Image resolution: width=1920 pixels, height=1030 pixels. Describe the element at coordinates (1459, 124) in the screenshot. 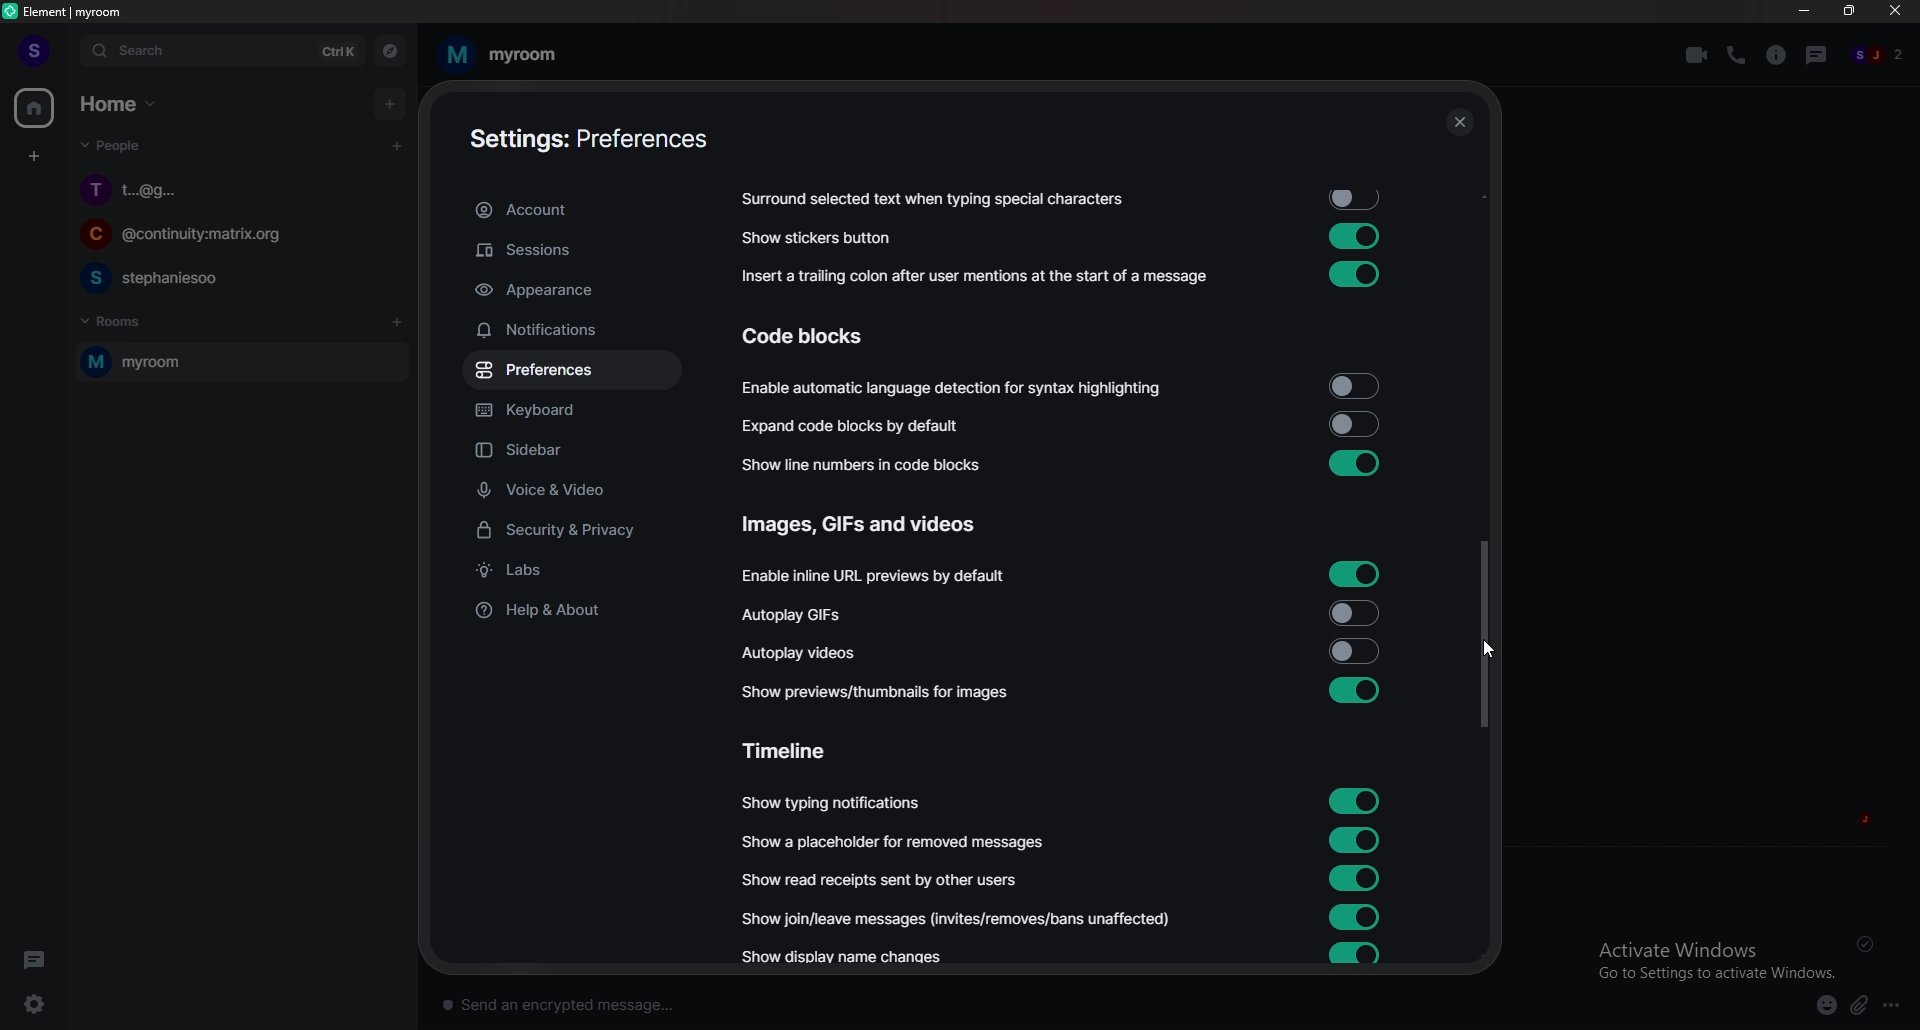

I see `` at that location.